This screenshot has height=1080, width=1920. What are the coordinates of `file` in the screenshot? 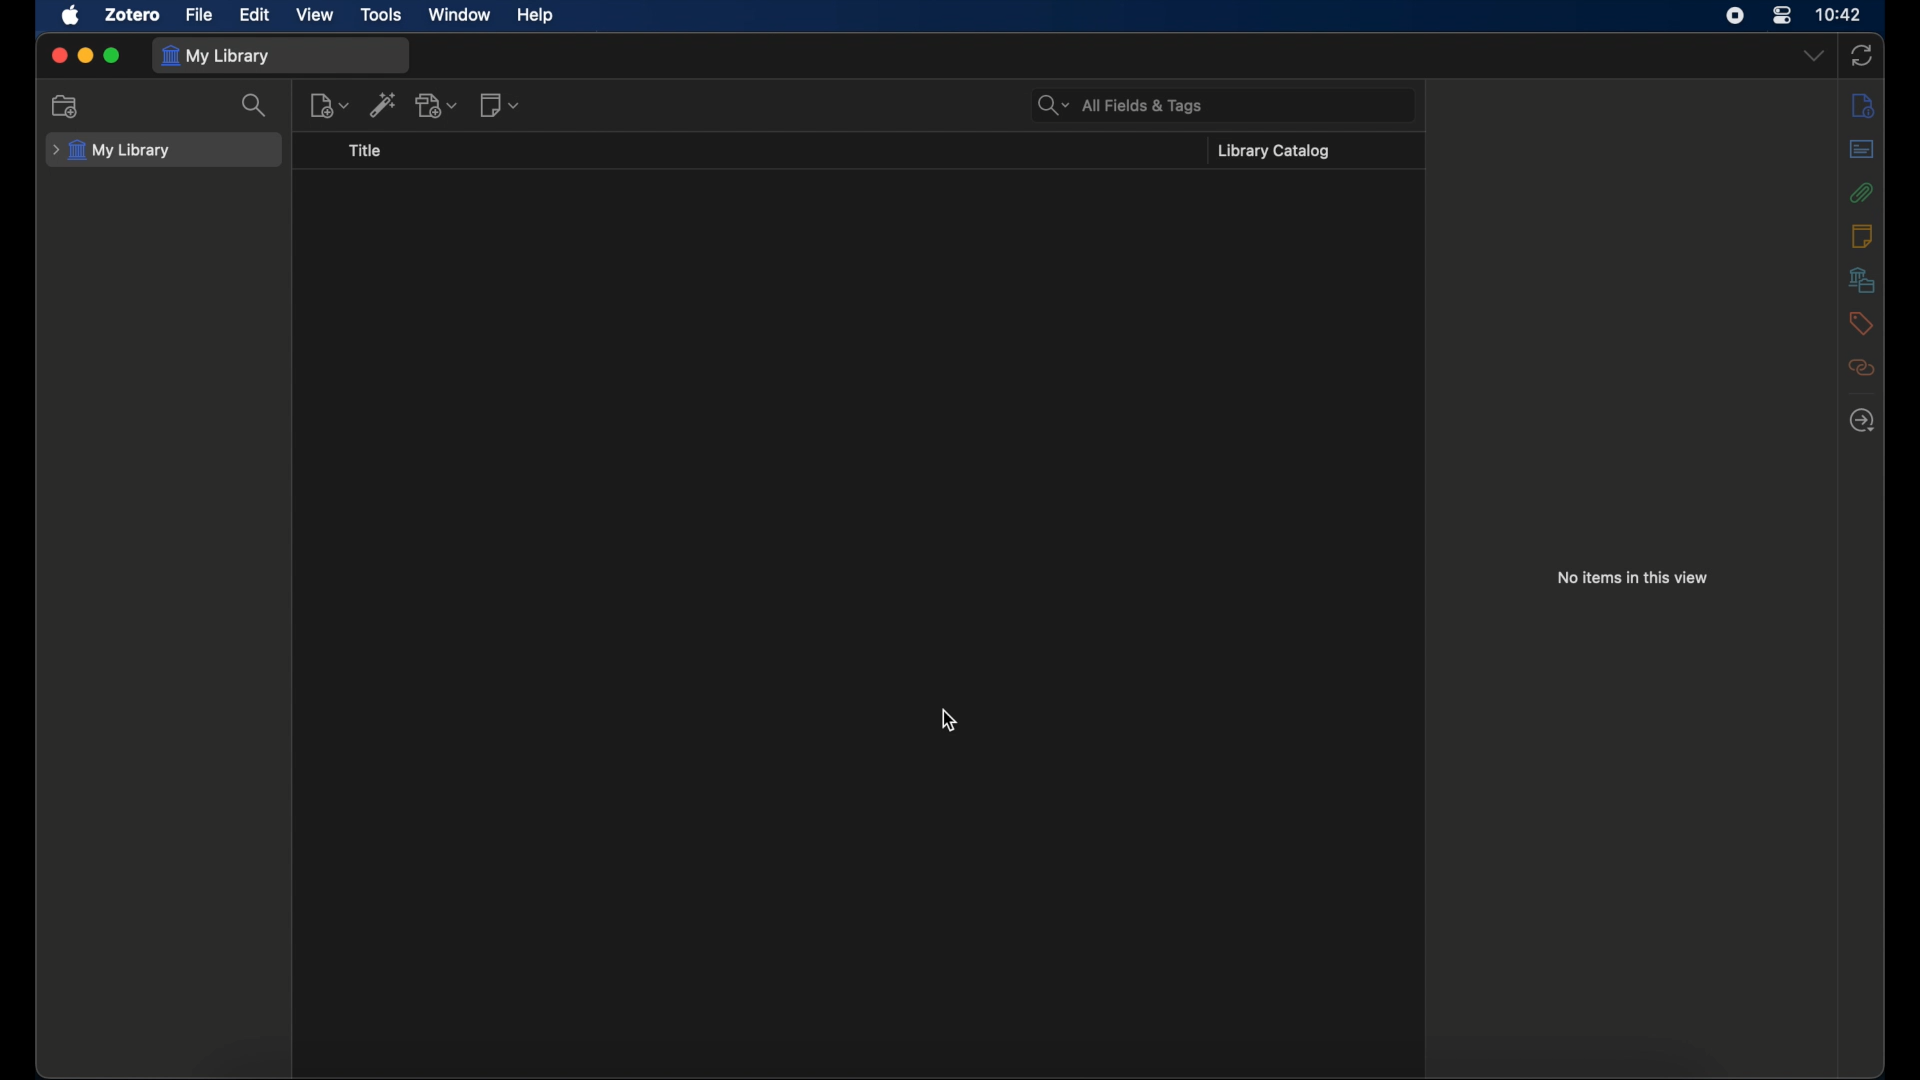 It's located at (199, 15).